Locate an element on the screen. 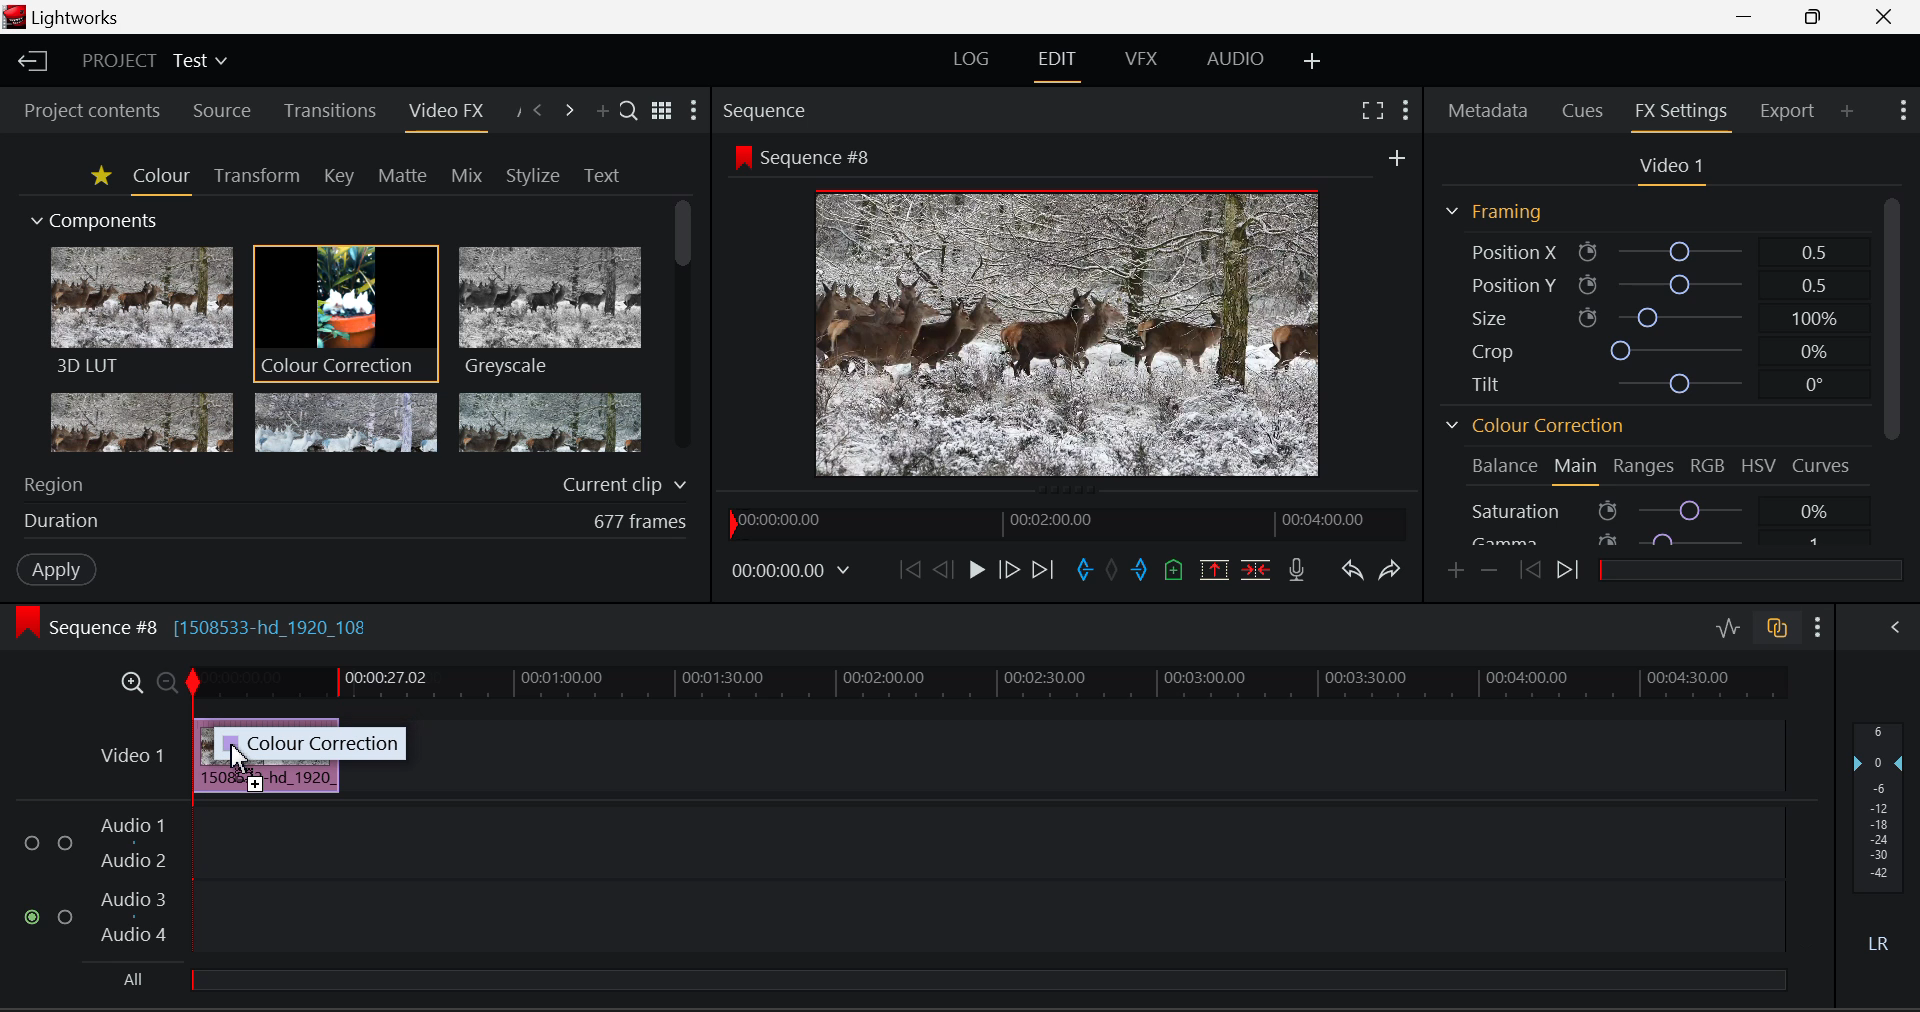 This screenshot has width=1920, height=1012. Ranges is located at coordinates (1645, 468).